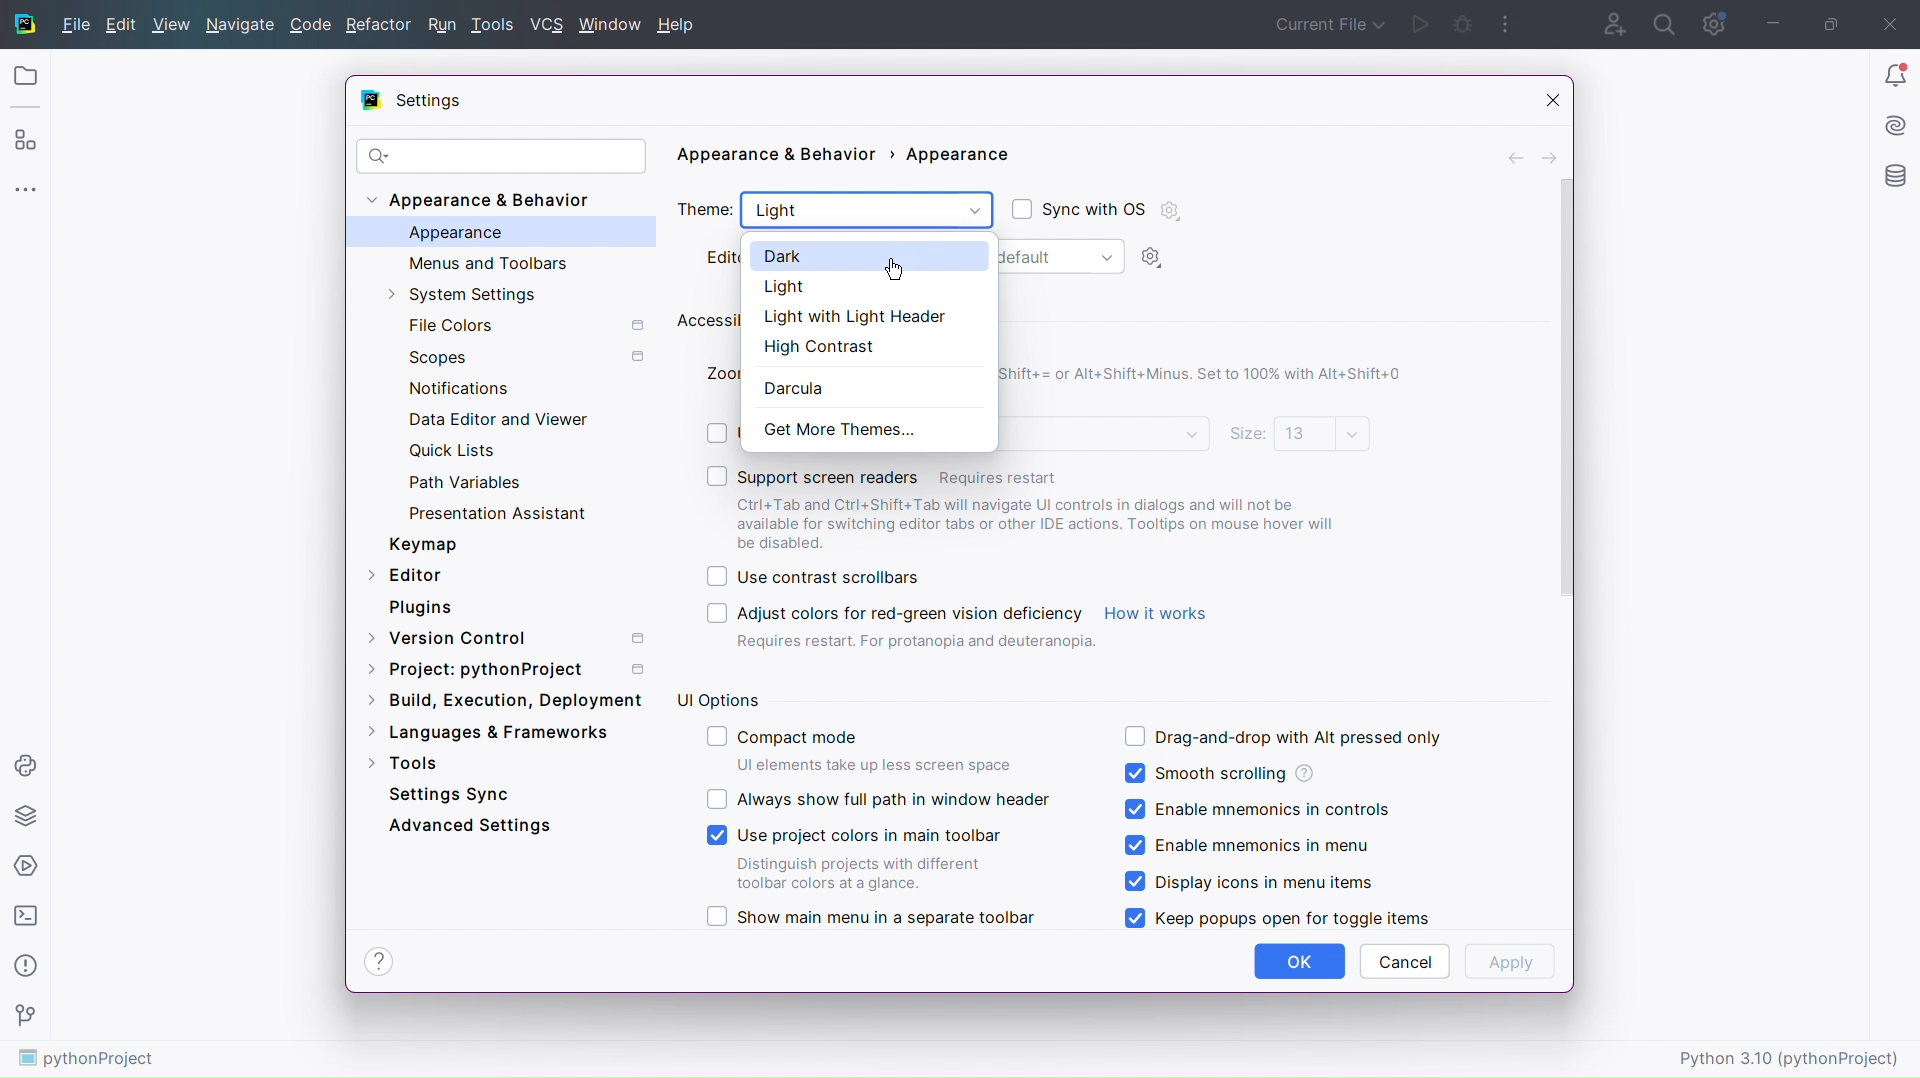 Image resolution: width=1920 pixels, height=1078 pixels. What do you see at coordinates (1665, 22) in the screenshot?
I see `Search` at bounding box center [1665, 22].